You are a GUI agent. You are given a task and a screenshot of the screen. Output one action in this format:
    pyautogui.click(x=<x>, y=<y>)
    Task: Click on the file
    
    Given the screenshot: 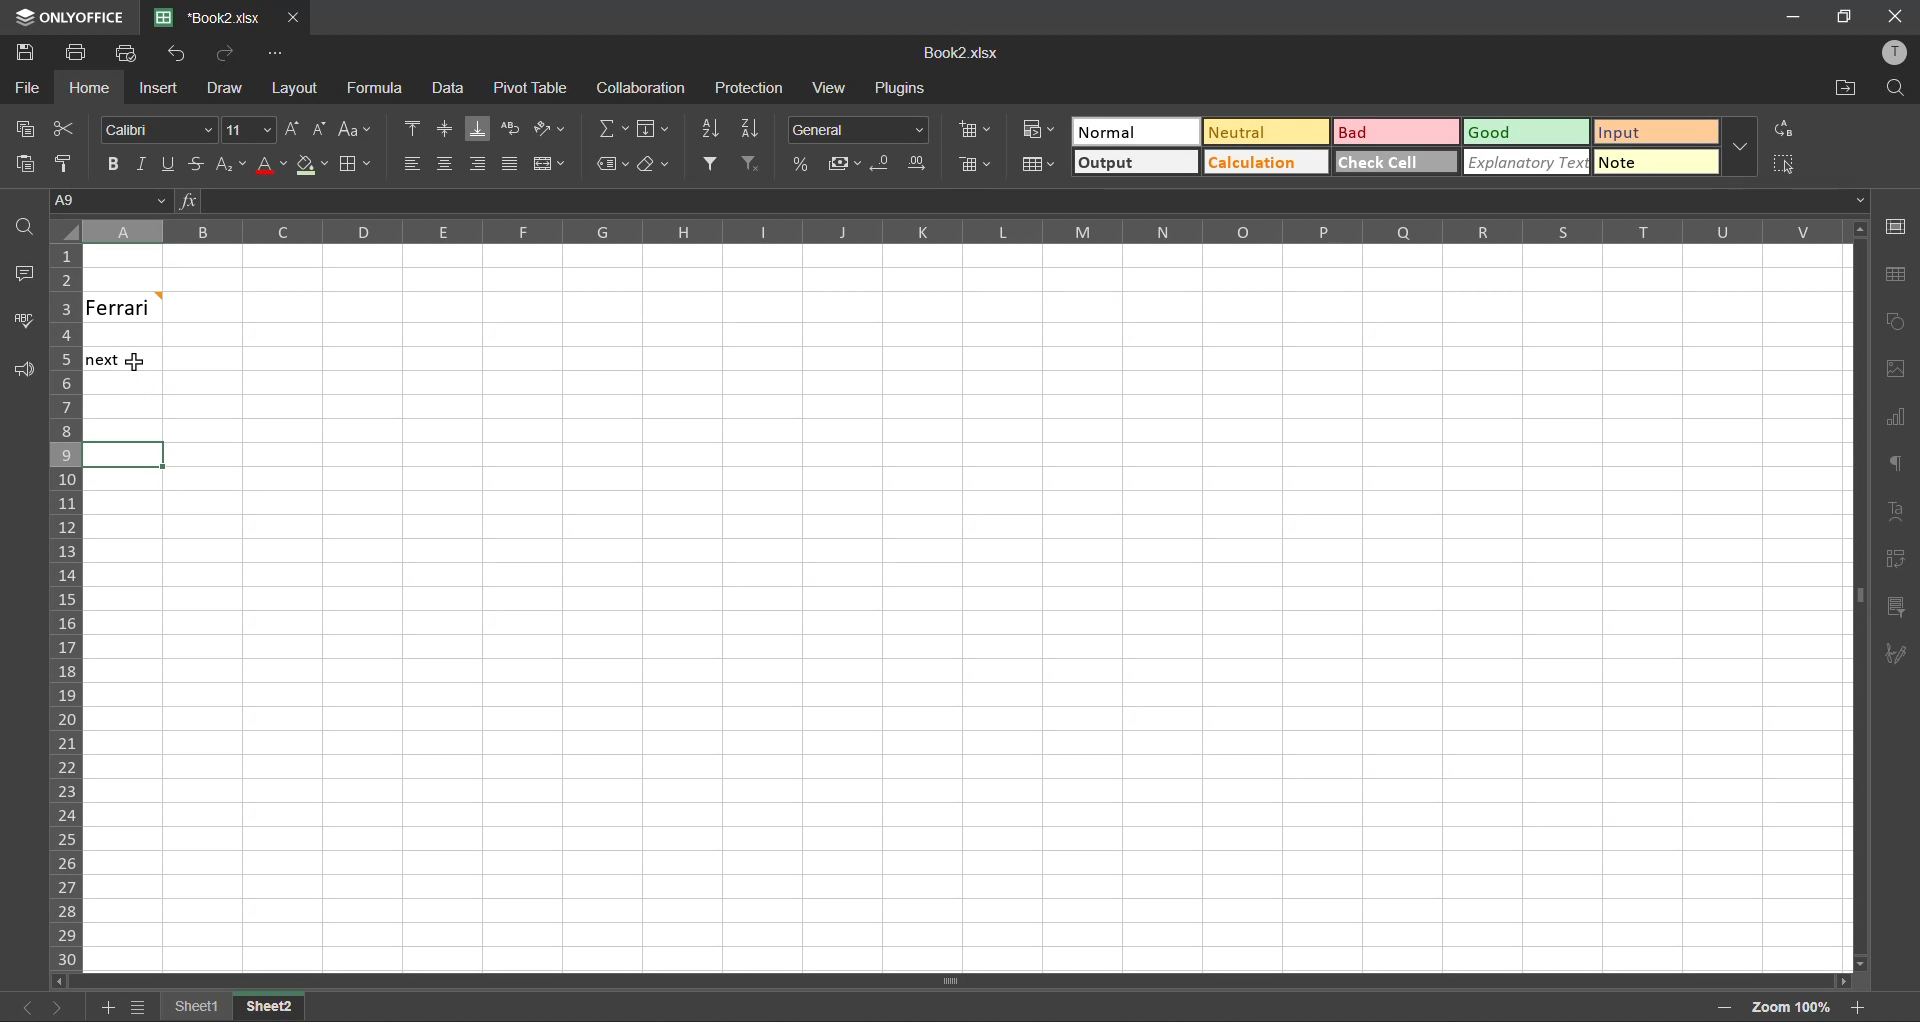 What is the action you would take?
    pyautogui.click(x=26, y=89)
    